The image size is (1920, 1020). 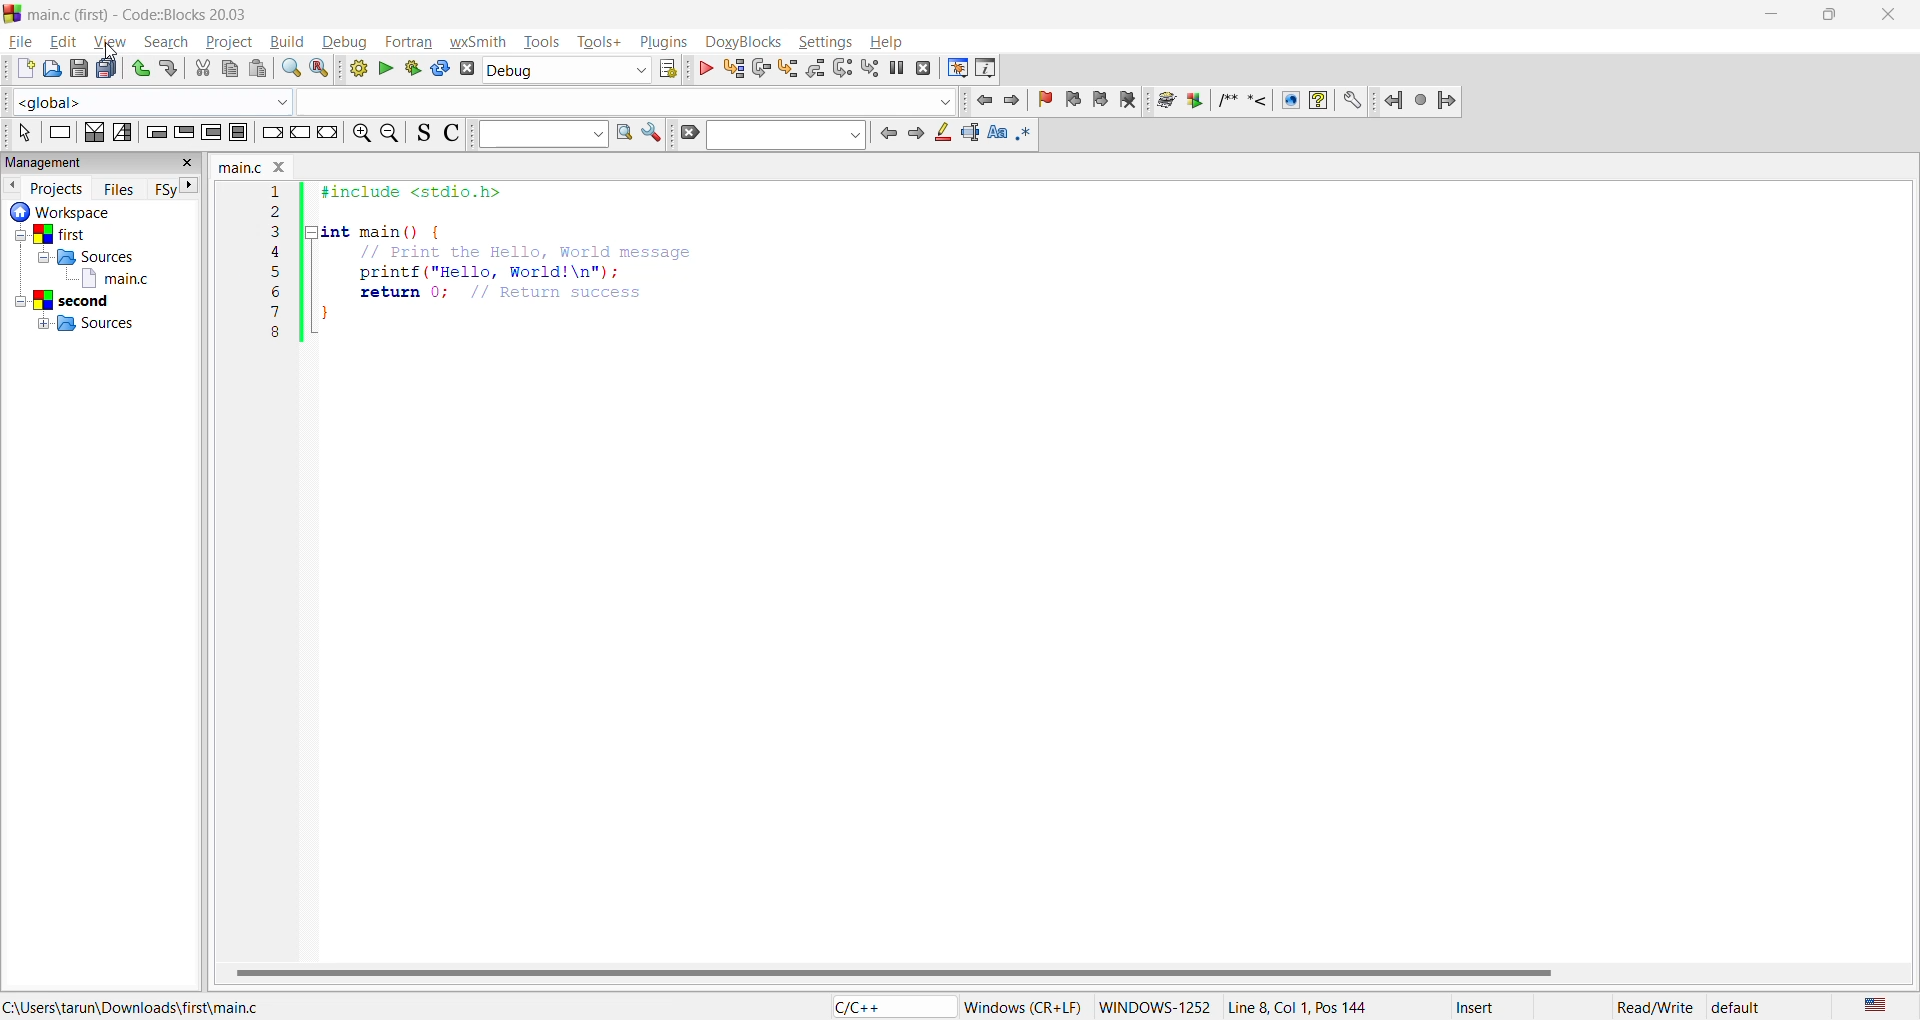 I want to click on app name and file name, so click(x=139, y=14).